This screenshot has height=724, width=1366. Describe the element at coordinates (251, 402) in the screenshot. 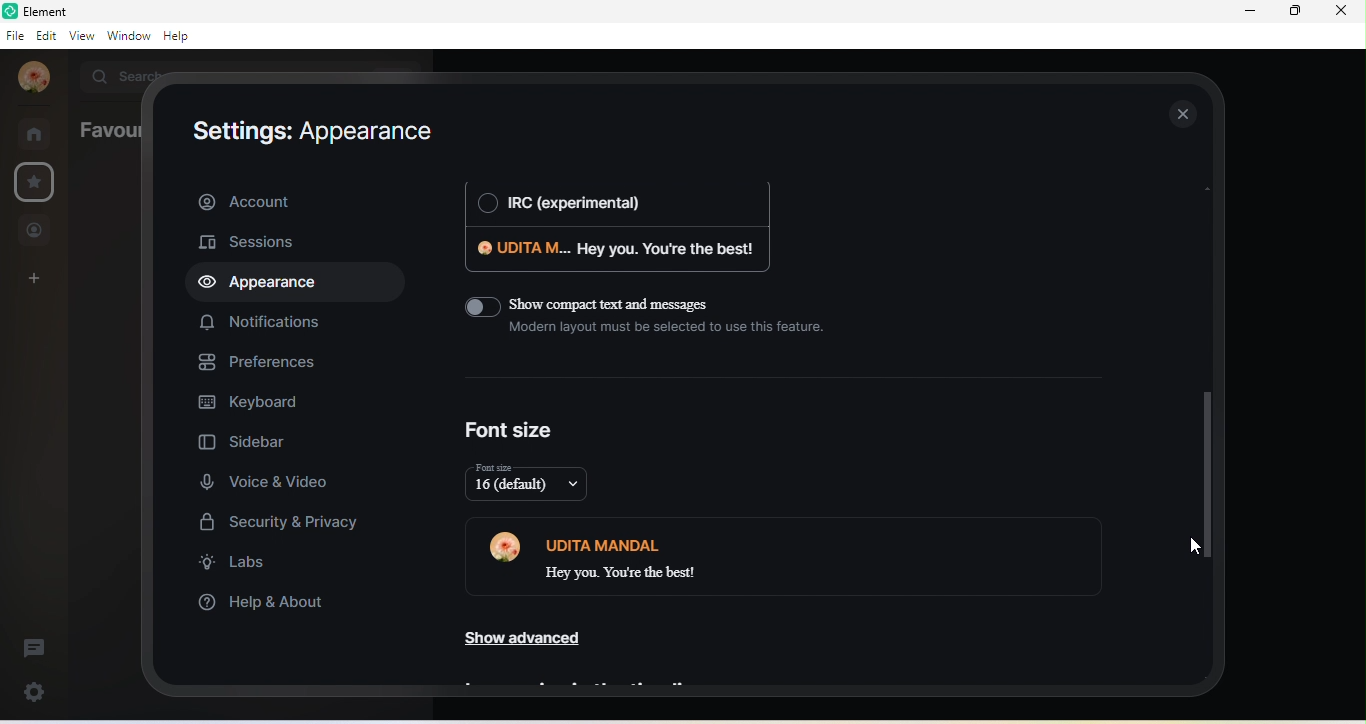

I see `keyboard` at that location.